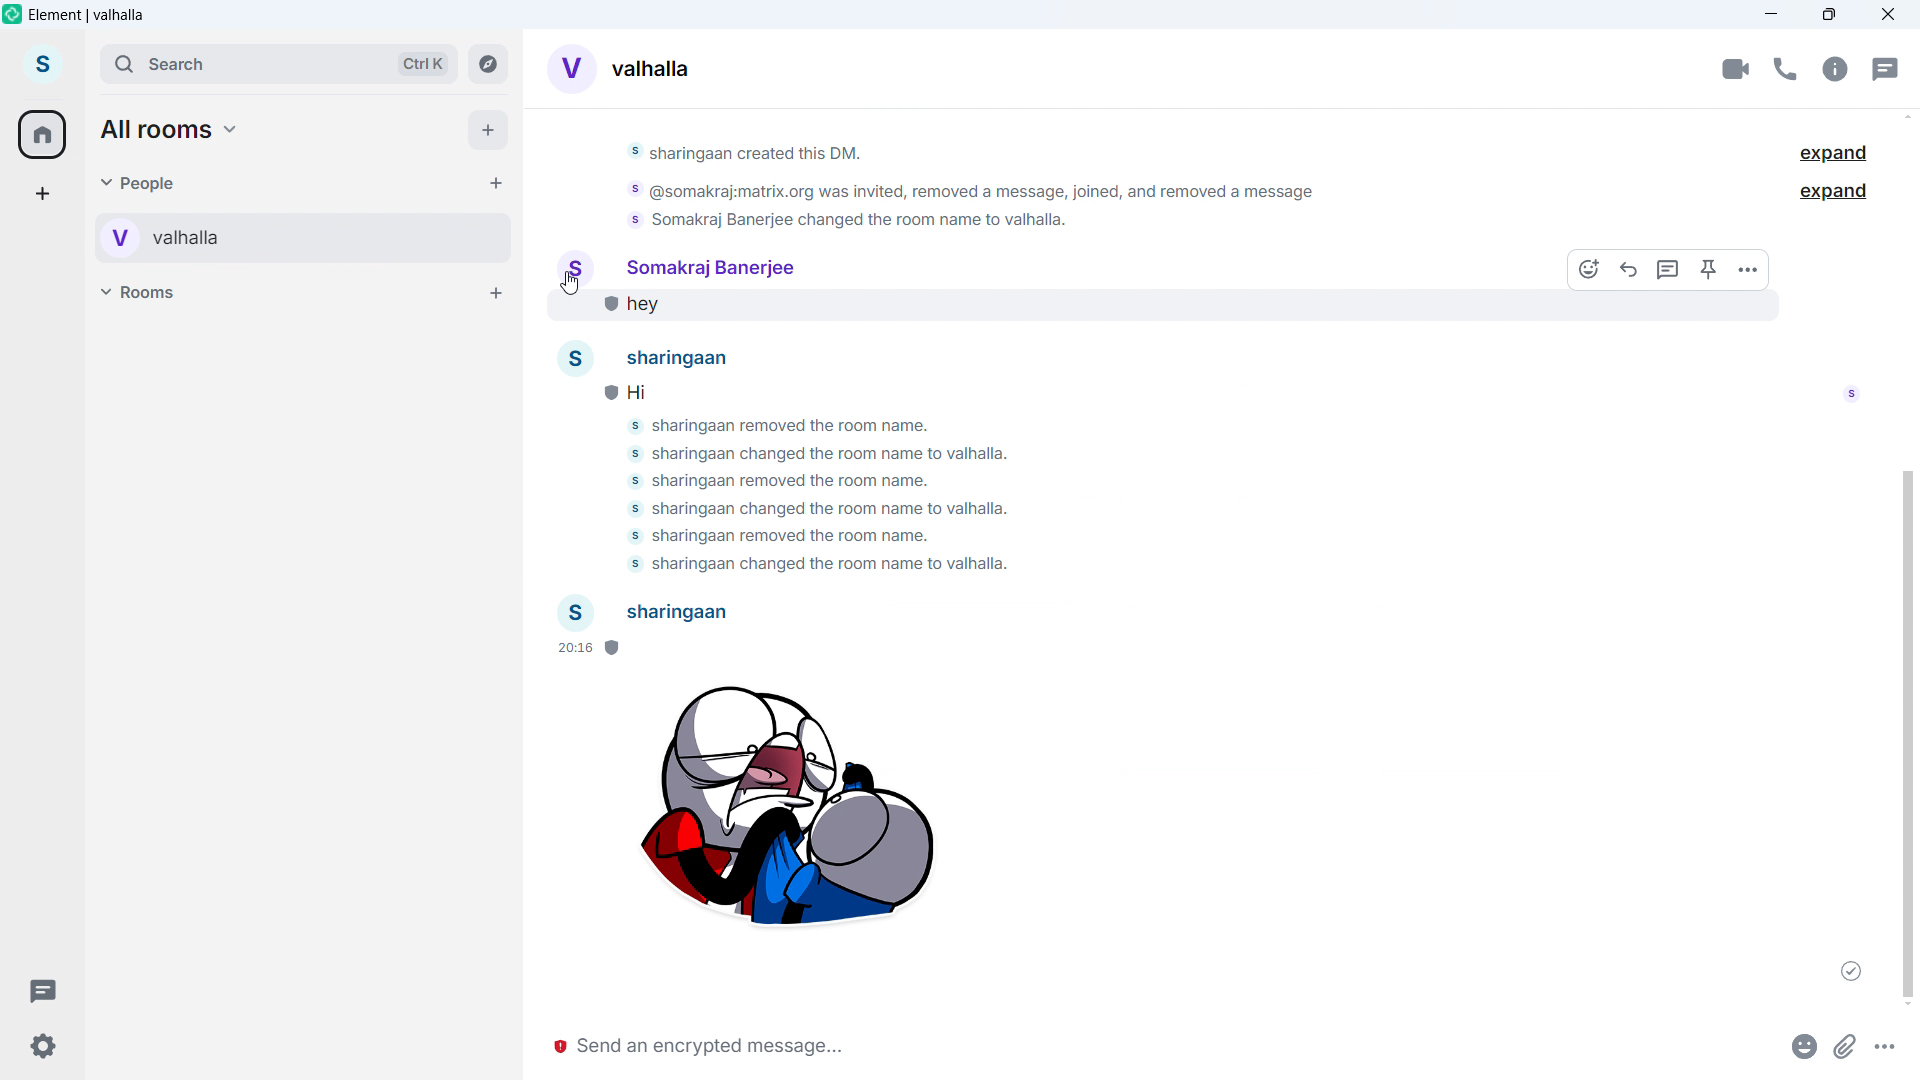  Describe the element at coordinates (585, 649) in the screenshot. I see `20:16` at that location.